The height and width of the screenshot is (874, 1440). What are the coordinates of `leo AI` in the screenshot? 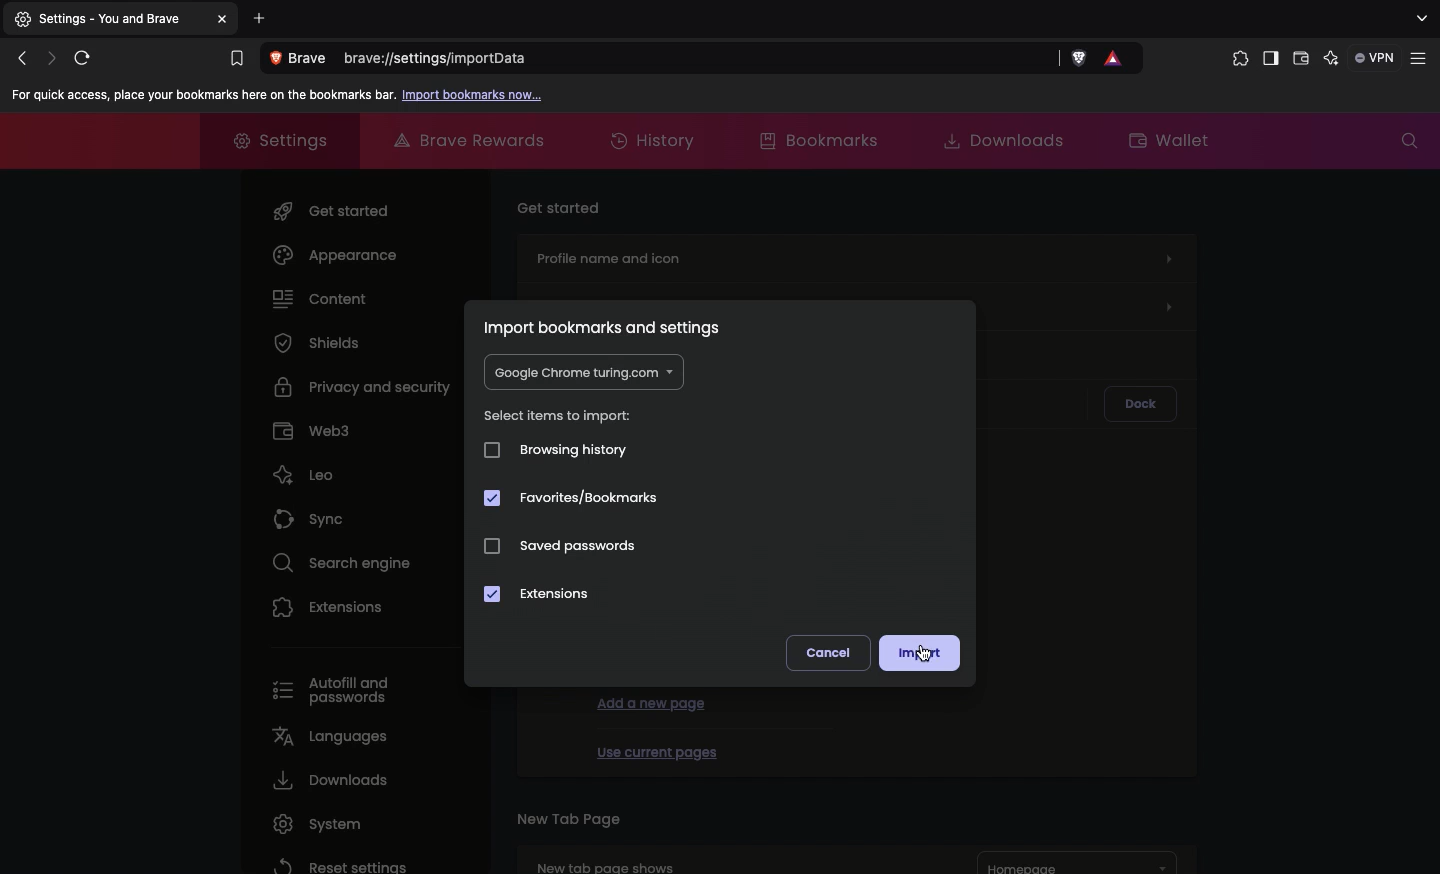 It's located at (1331, 59).